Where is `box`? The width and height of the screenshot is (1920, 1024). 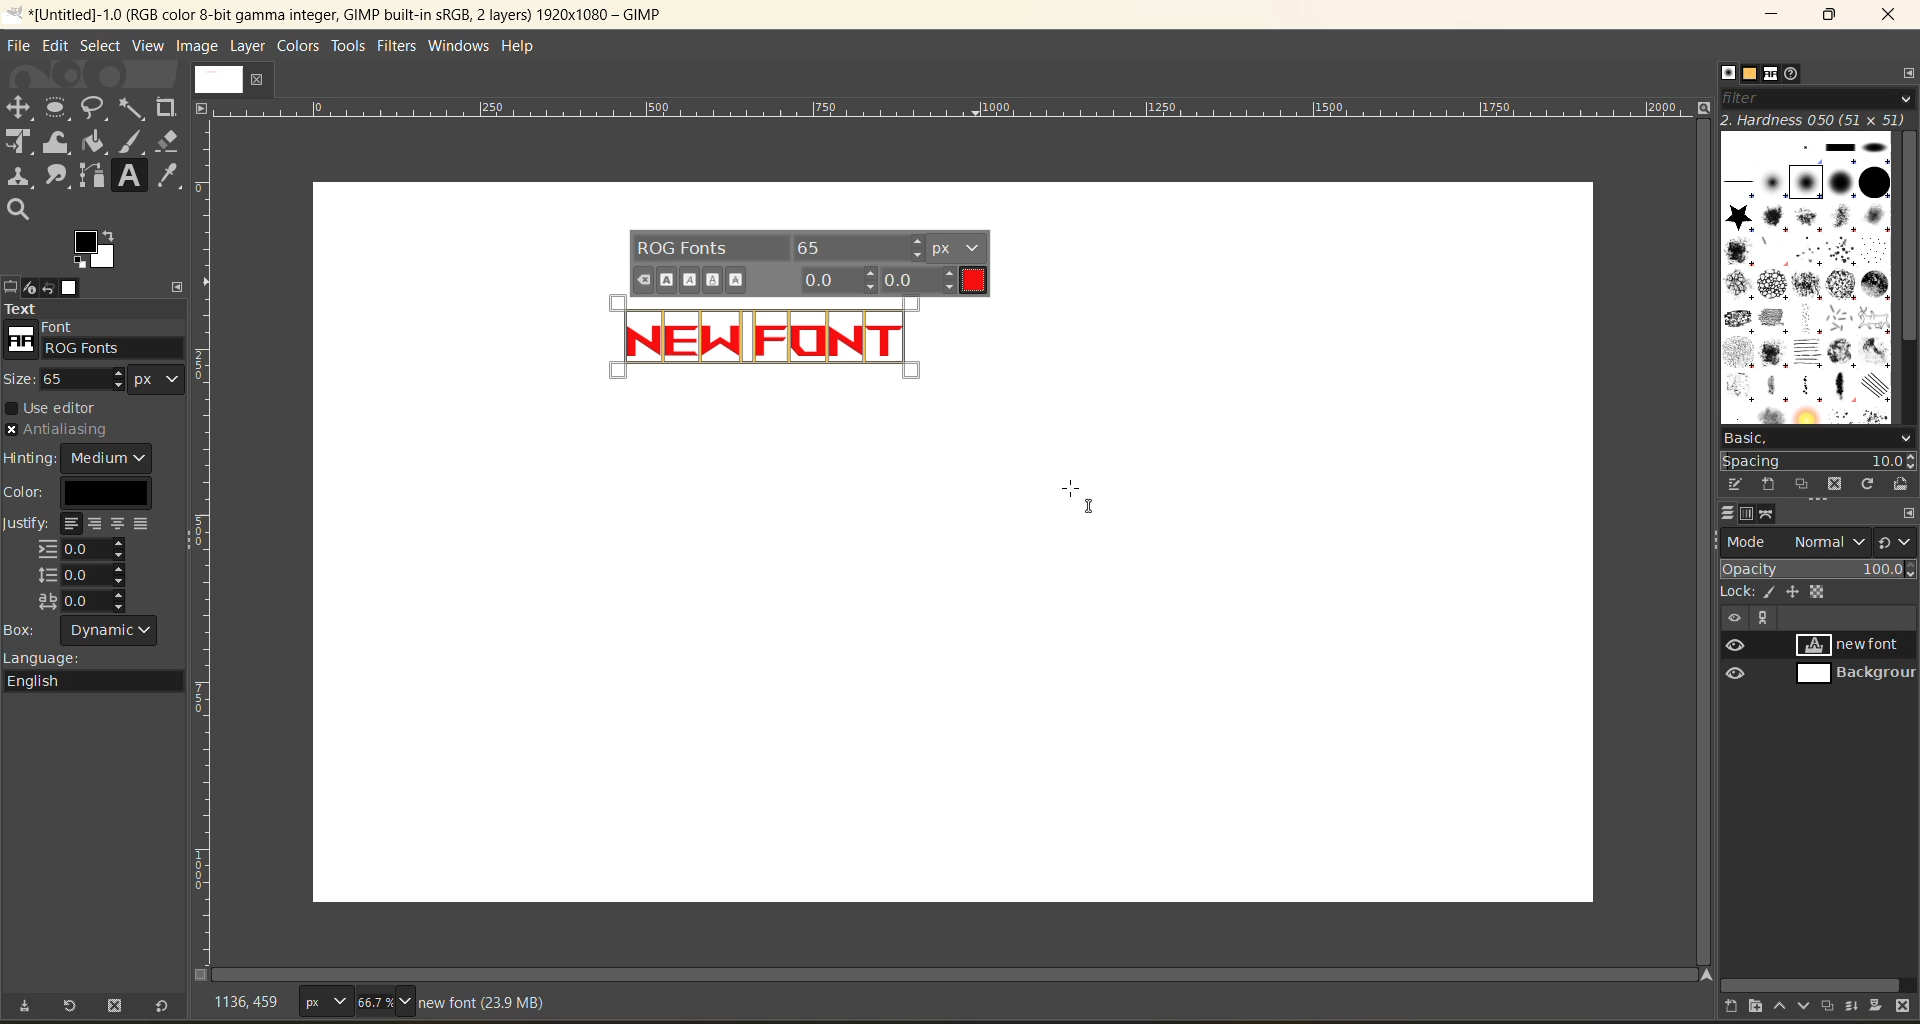 box is located at coordinates (91, 632).